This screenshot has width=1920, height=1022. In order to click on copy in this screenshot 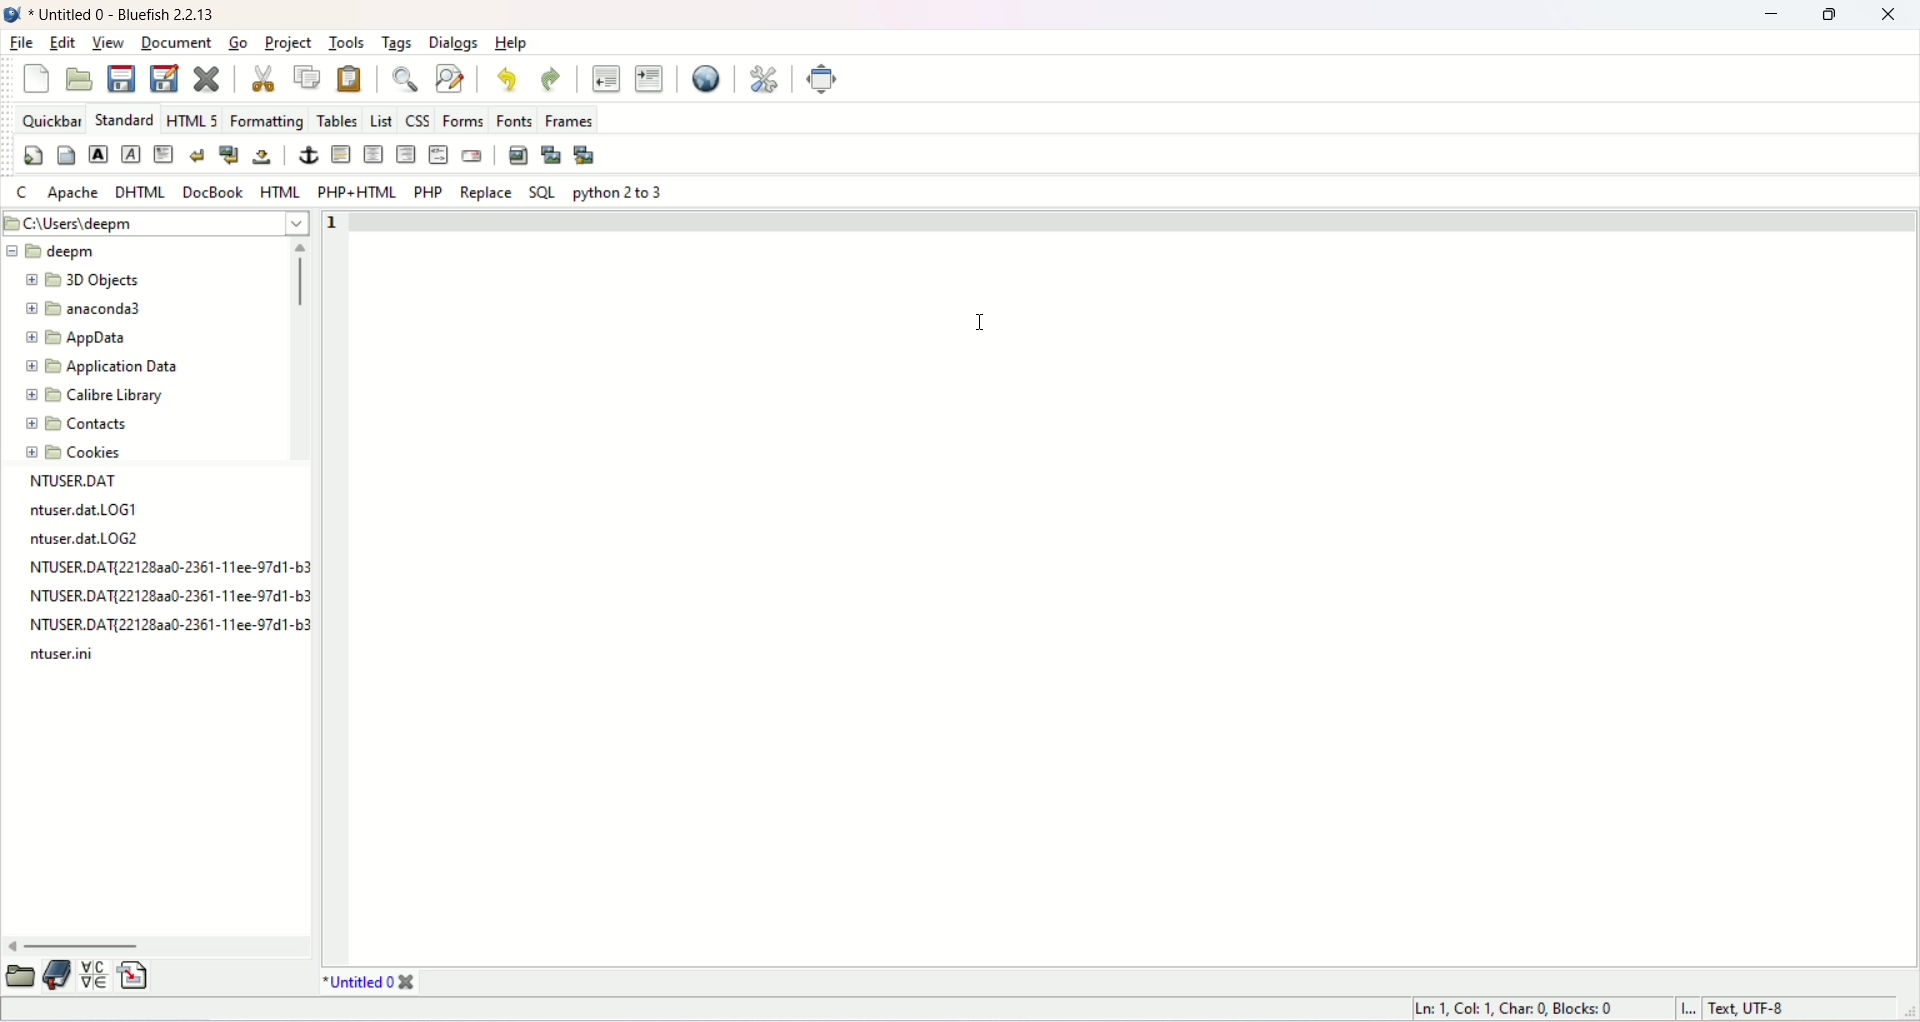, I will do `click(302, 81)`.